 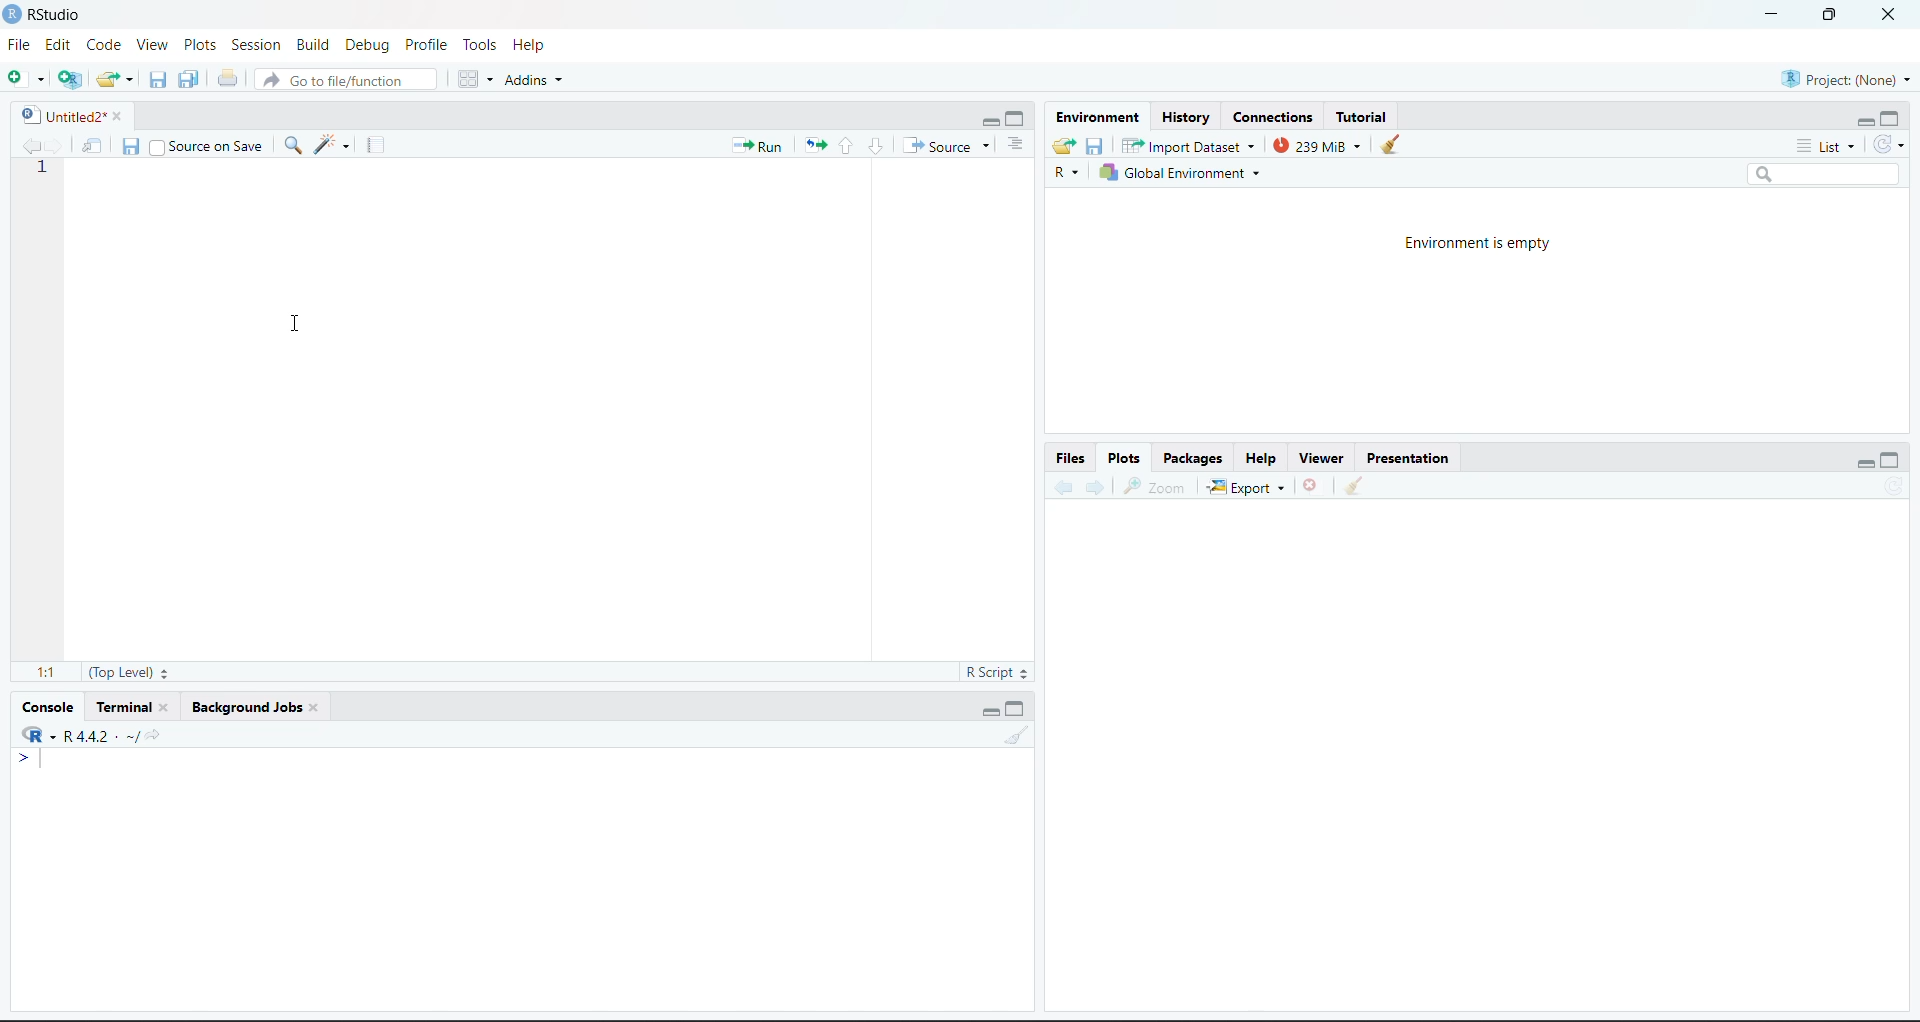 What do you see at coordinates (297, 320) in the screenshot?
I see `Cursor` at bounding box center [297, 320].